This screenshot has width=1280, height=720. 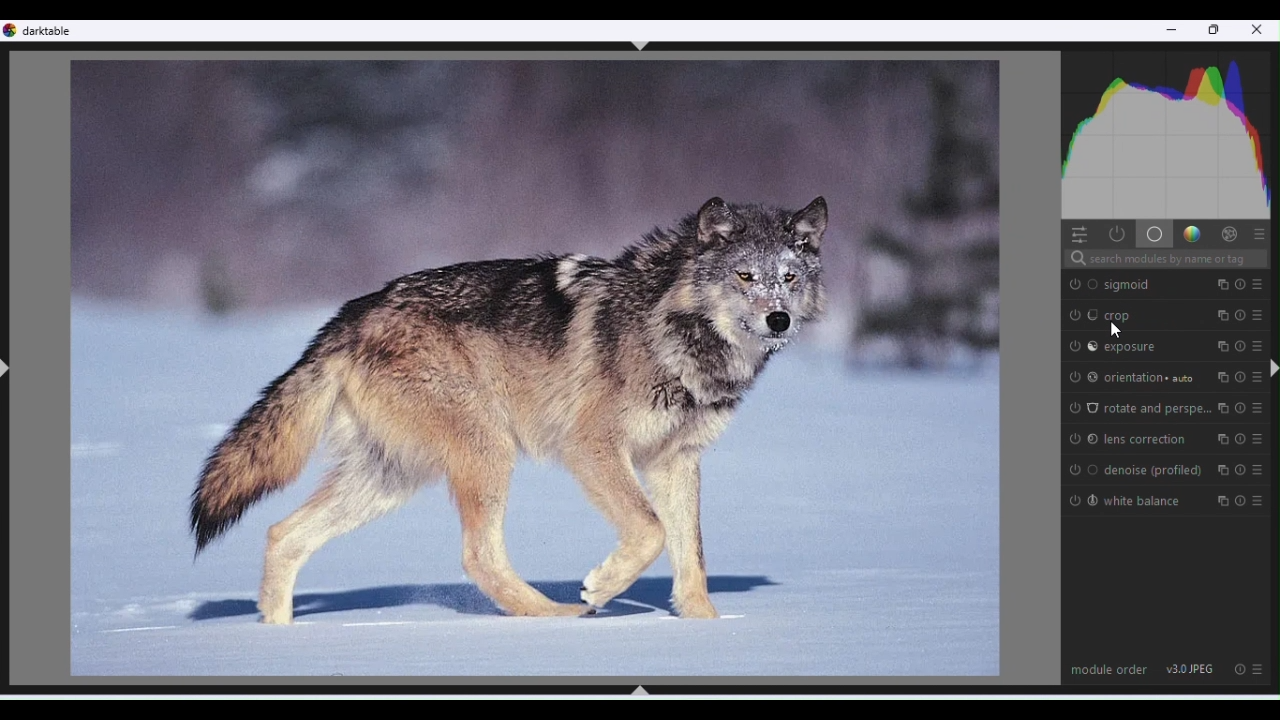 I want to click on Minimise, so click(x=1171, y=33).